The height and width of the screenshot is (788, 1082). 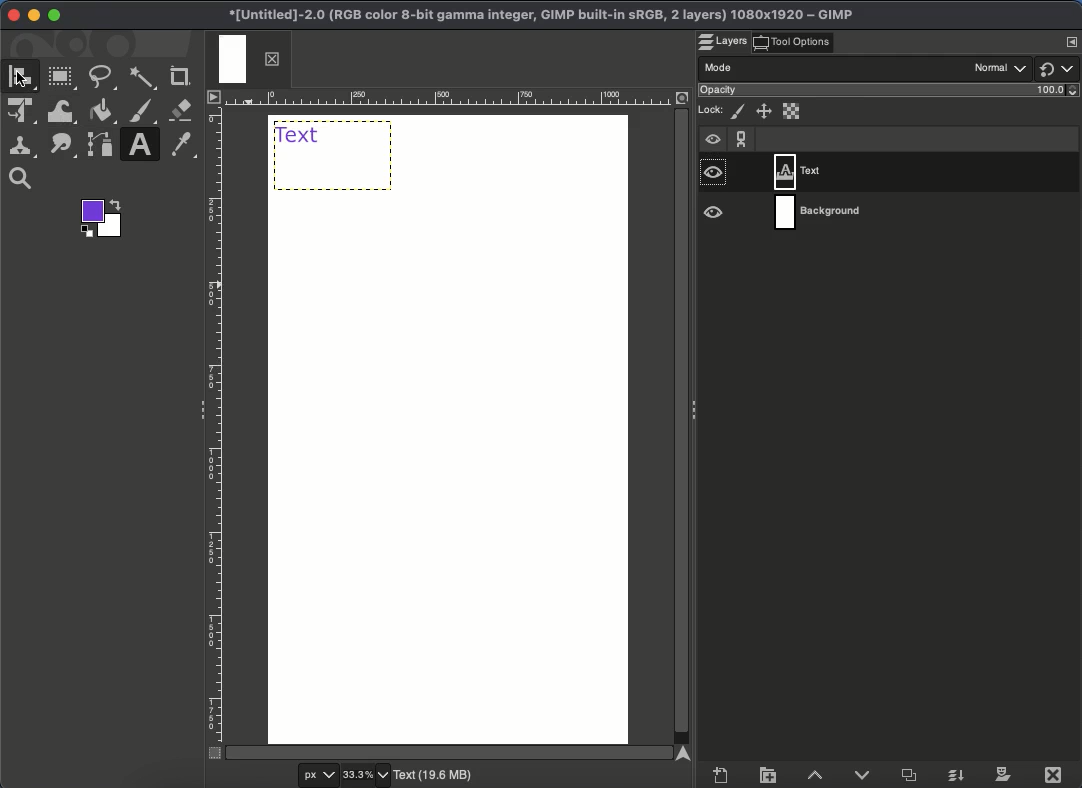 I want to click on Foreground color, so click(x=103, y=218).